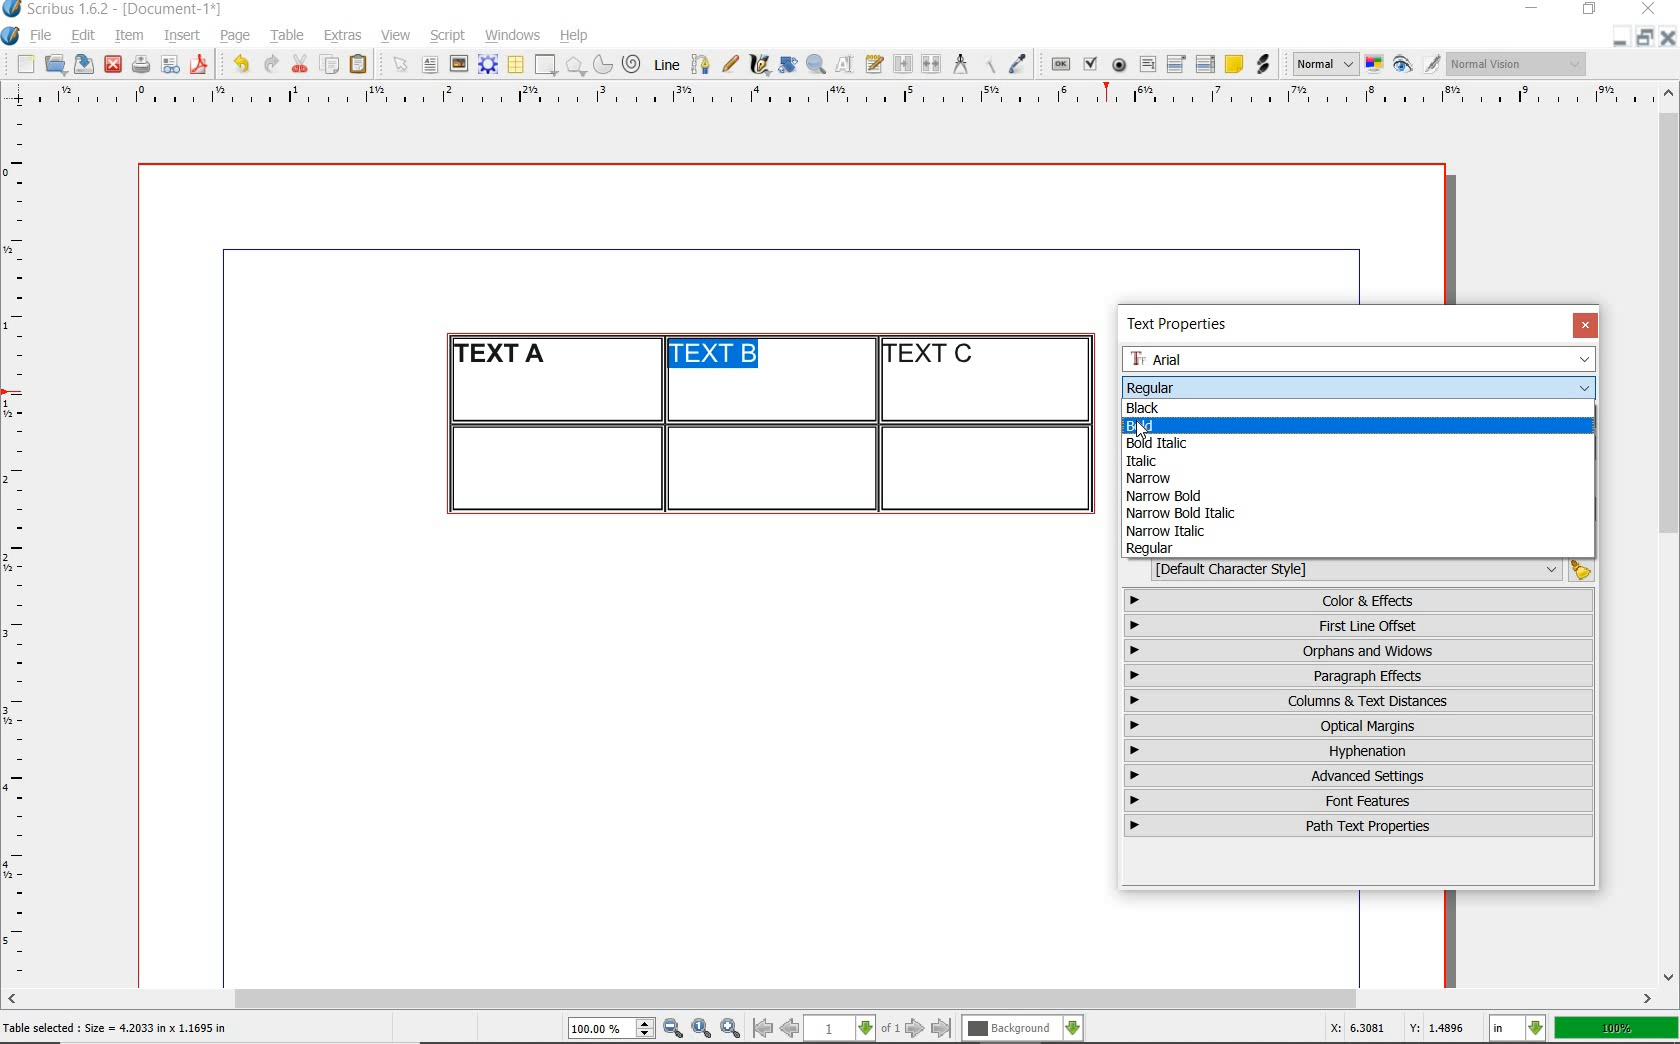 This screenshot has width=1680, height=1044. What do you see at coordinates (202, 64) in the screenshot?
I see `save as pdf` at bounding box center [202, 64].